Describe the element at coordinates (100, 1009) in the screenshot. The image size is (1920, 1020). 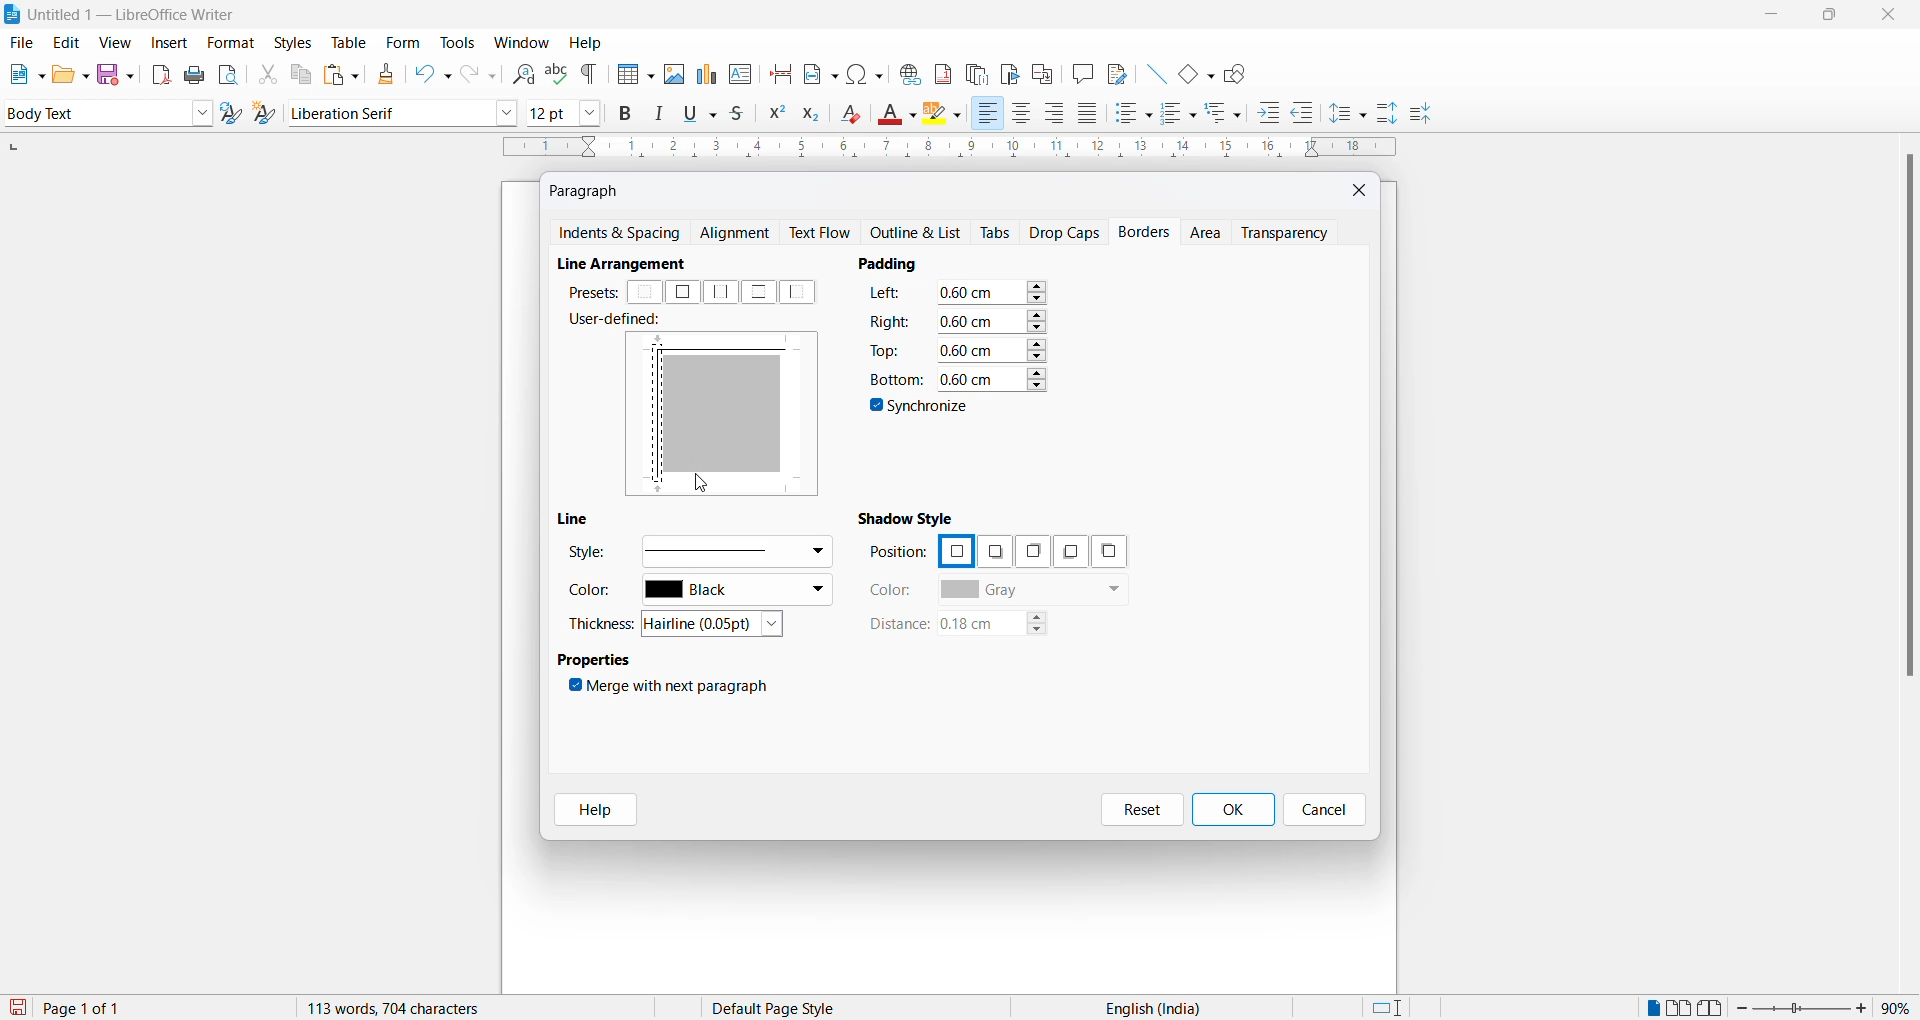
I see `total page and current page` at that location.